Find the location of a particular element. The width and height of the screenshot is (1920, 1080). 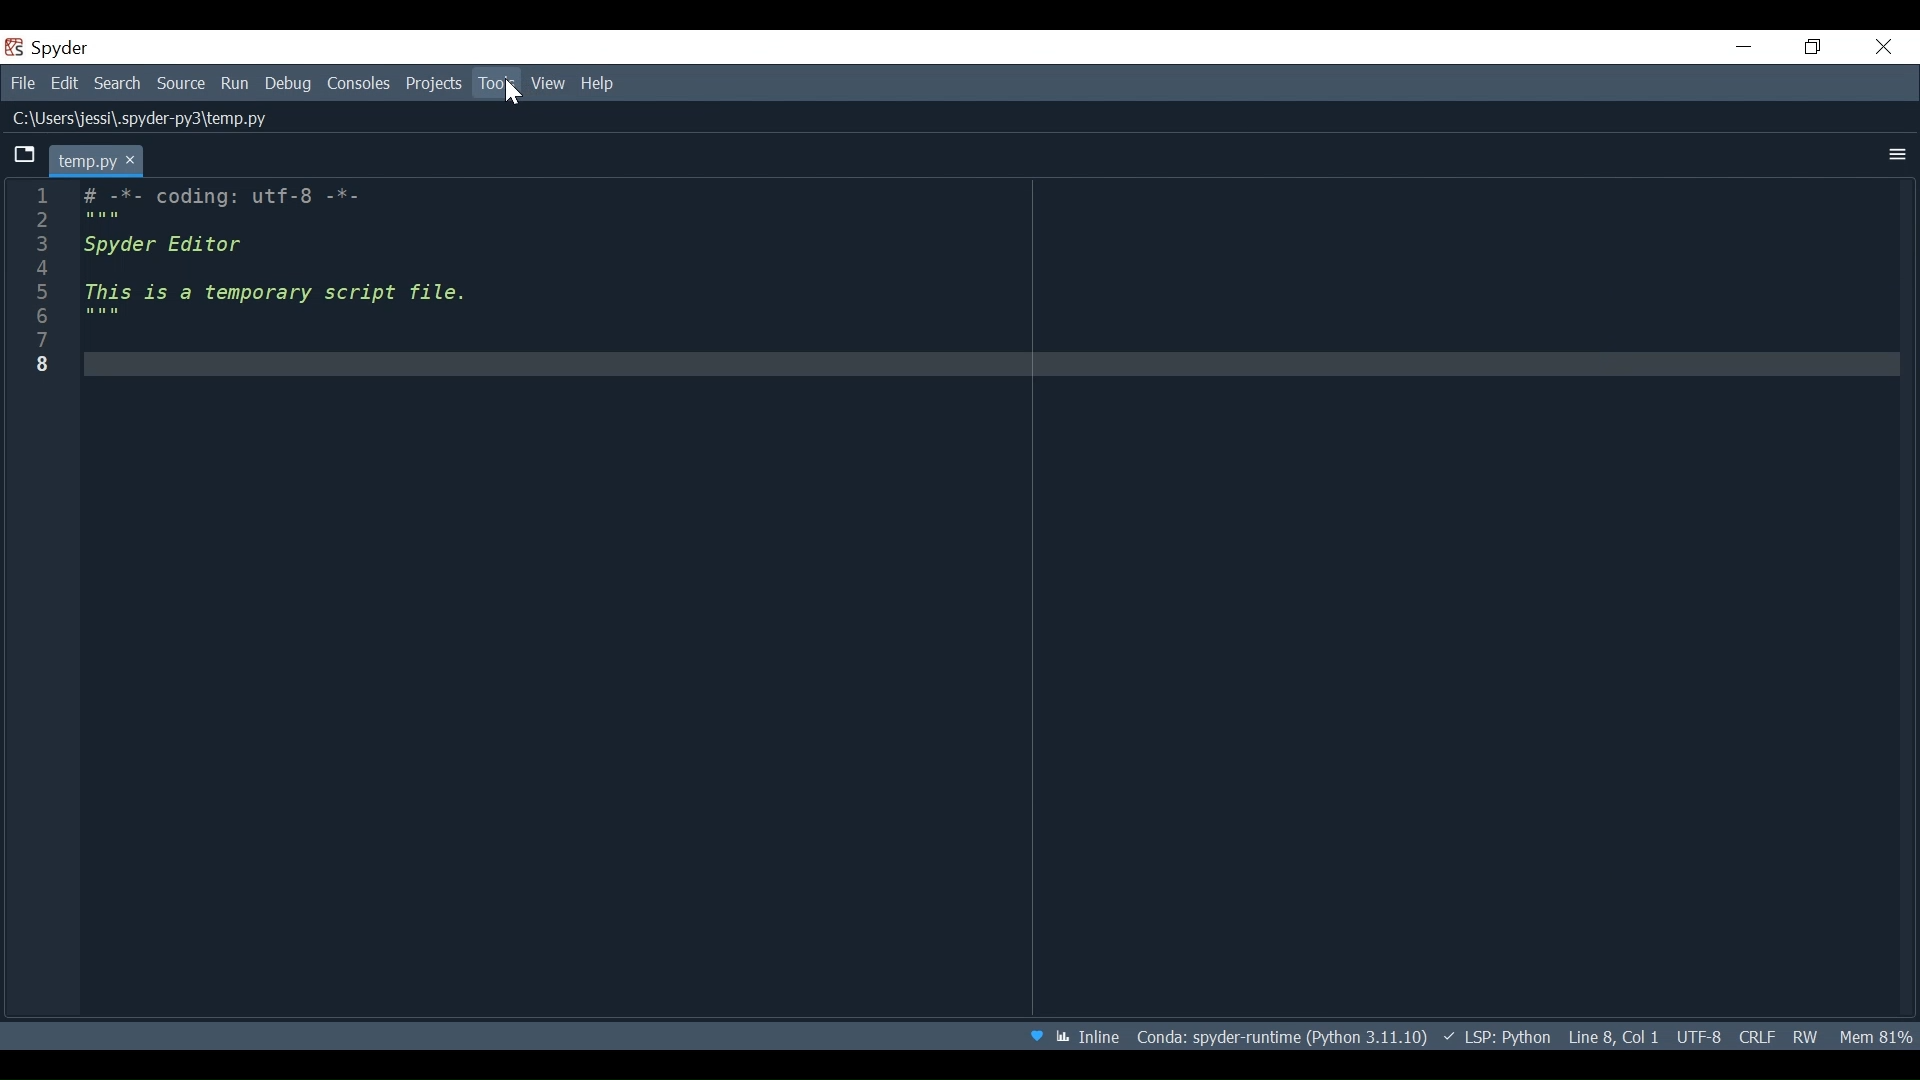

File Path is located at coordinates (143, 120).